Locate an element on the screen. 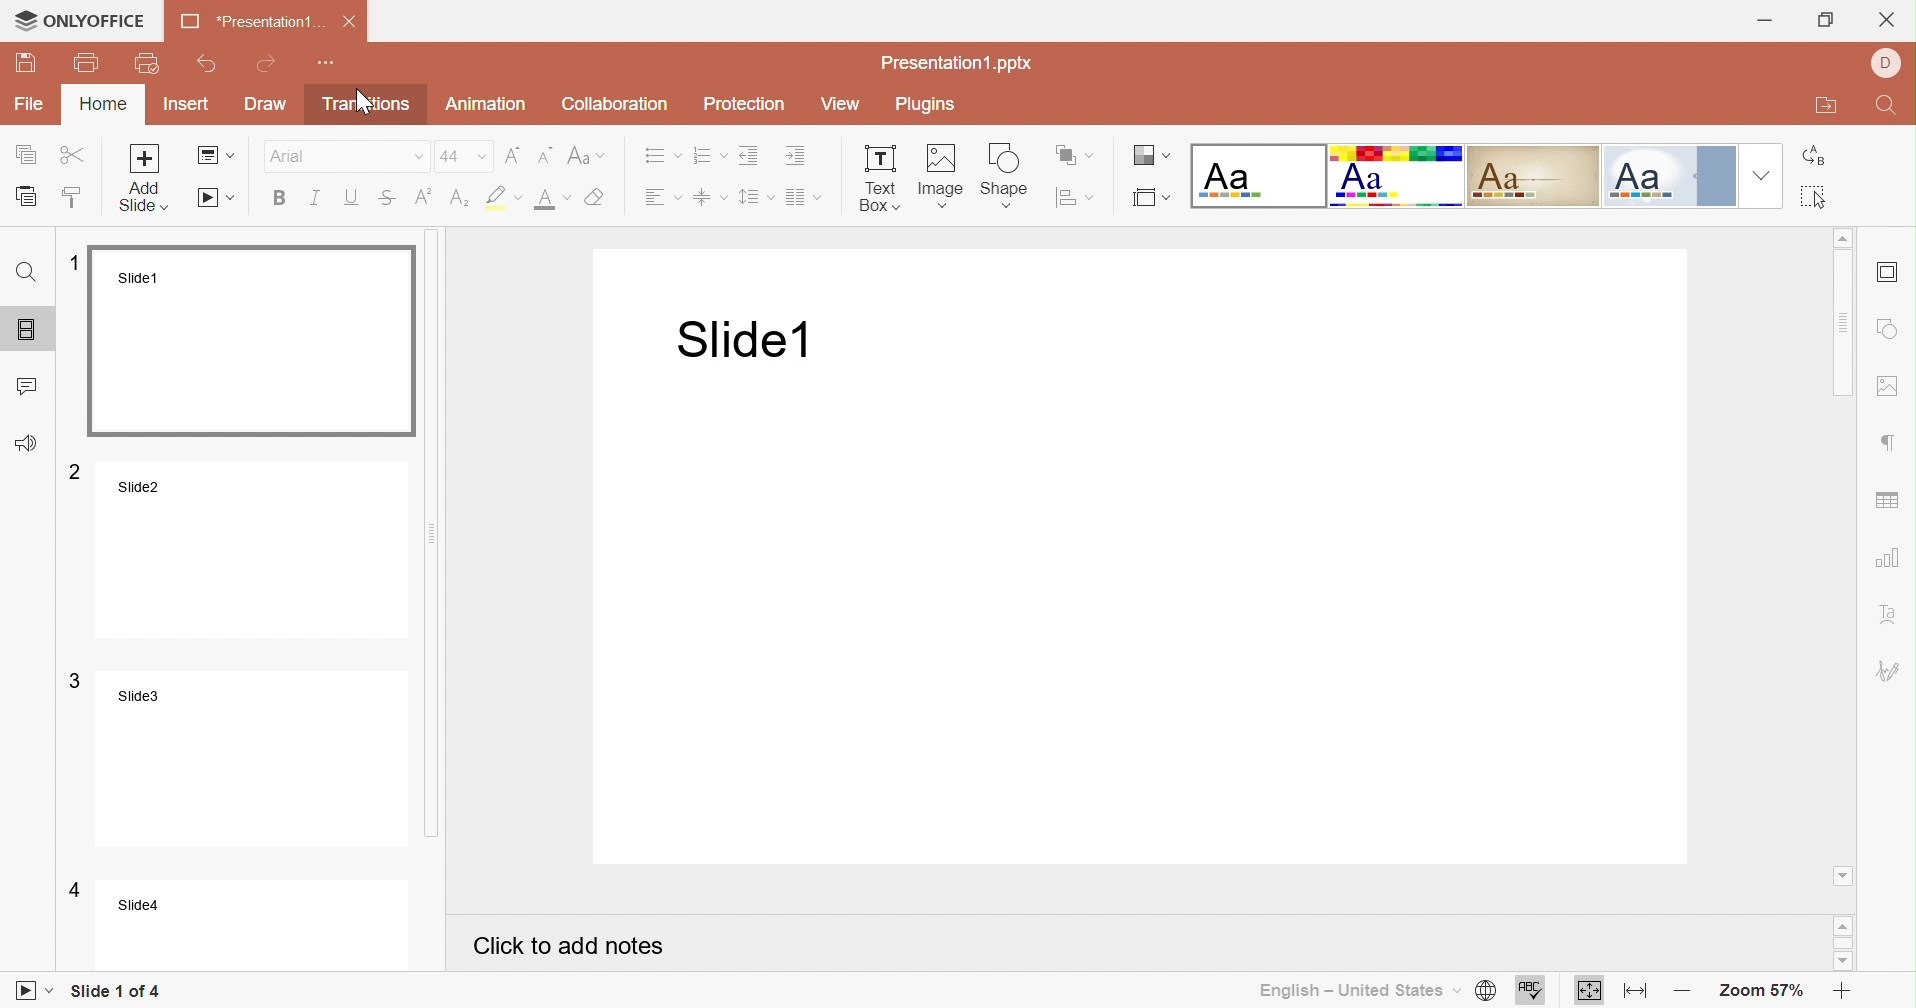 The height and width of the screenshot is (1008, 1916). File is located at coordinates (32, 104).